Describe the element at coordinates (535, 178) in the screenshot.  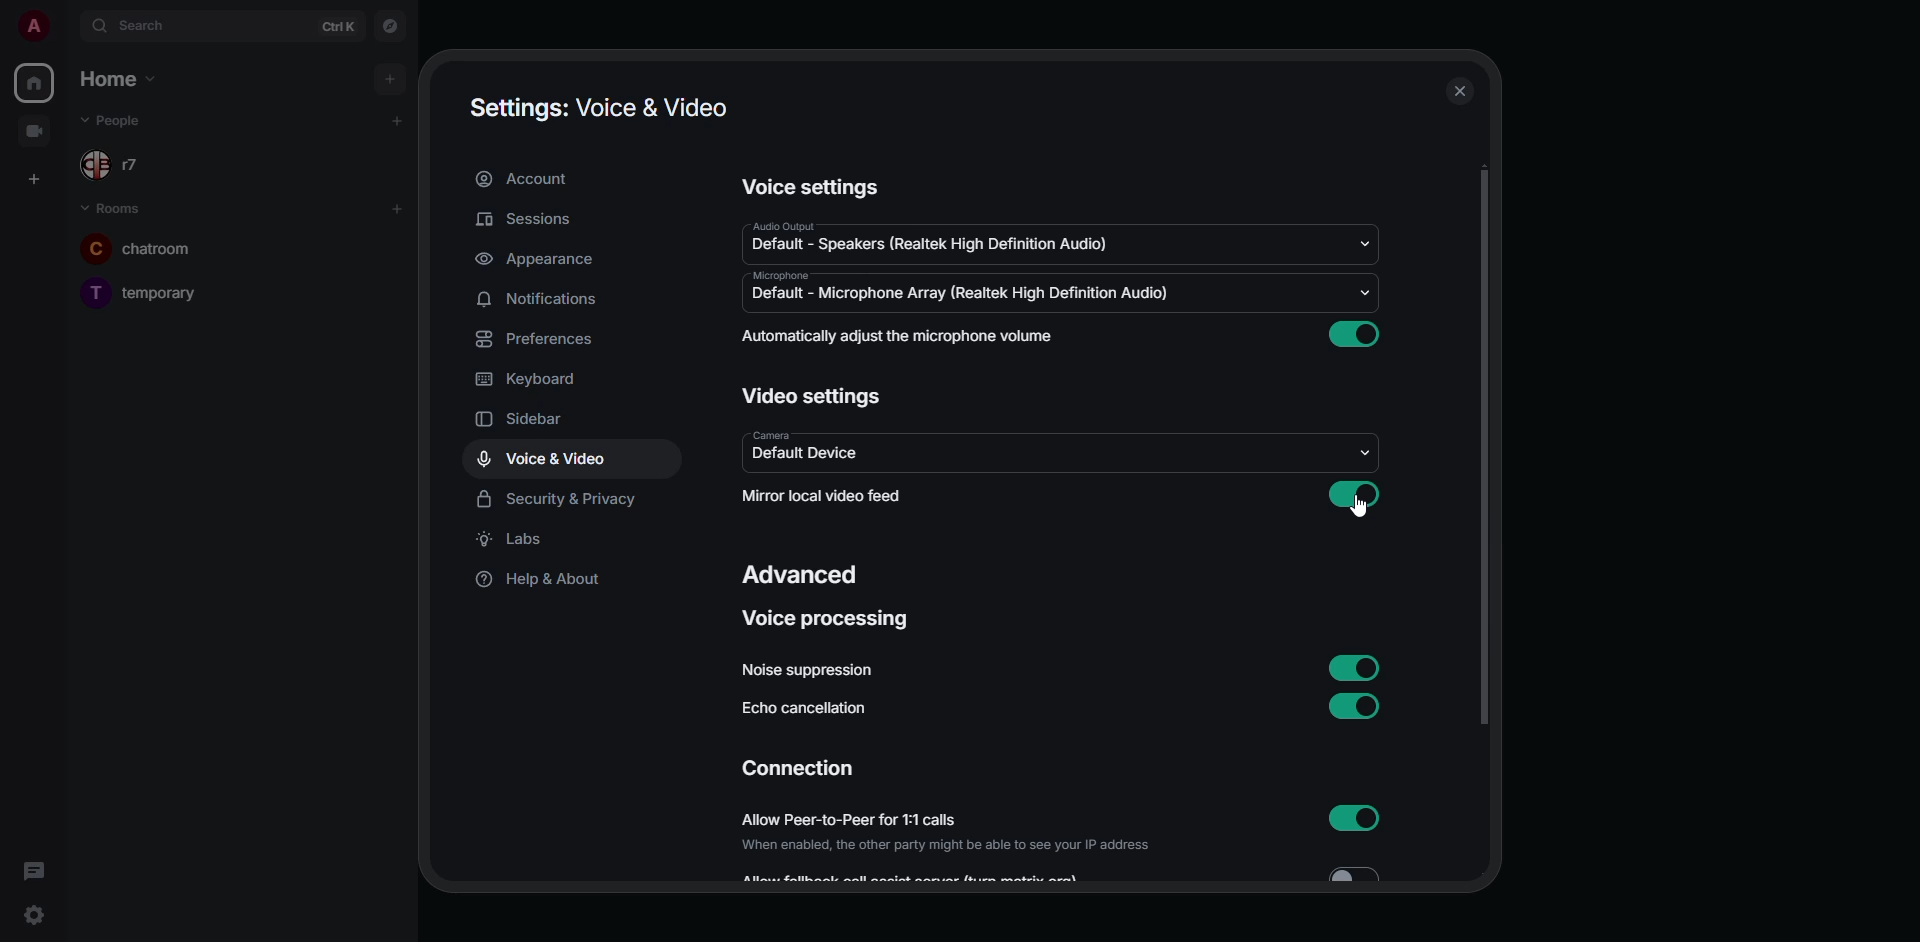
I see `account` at that location.